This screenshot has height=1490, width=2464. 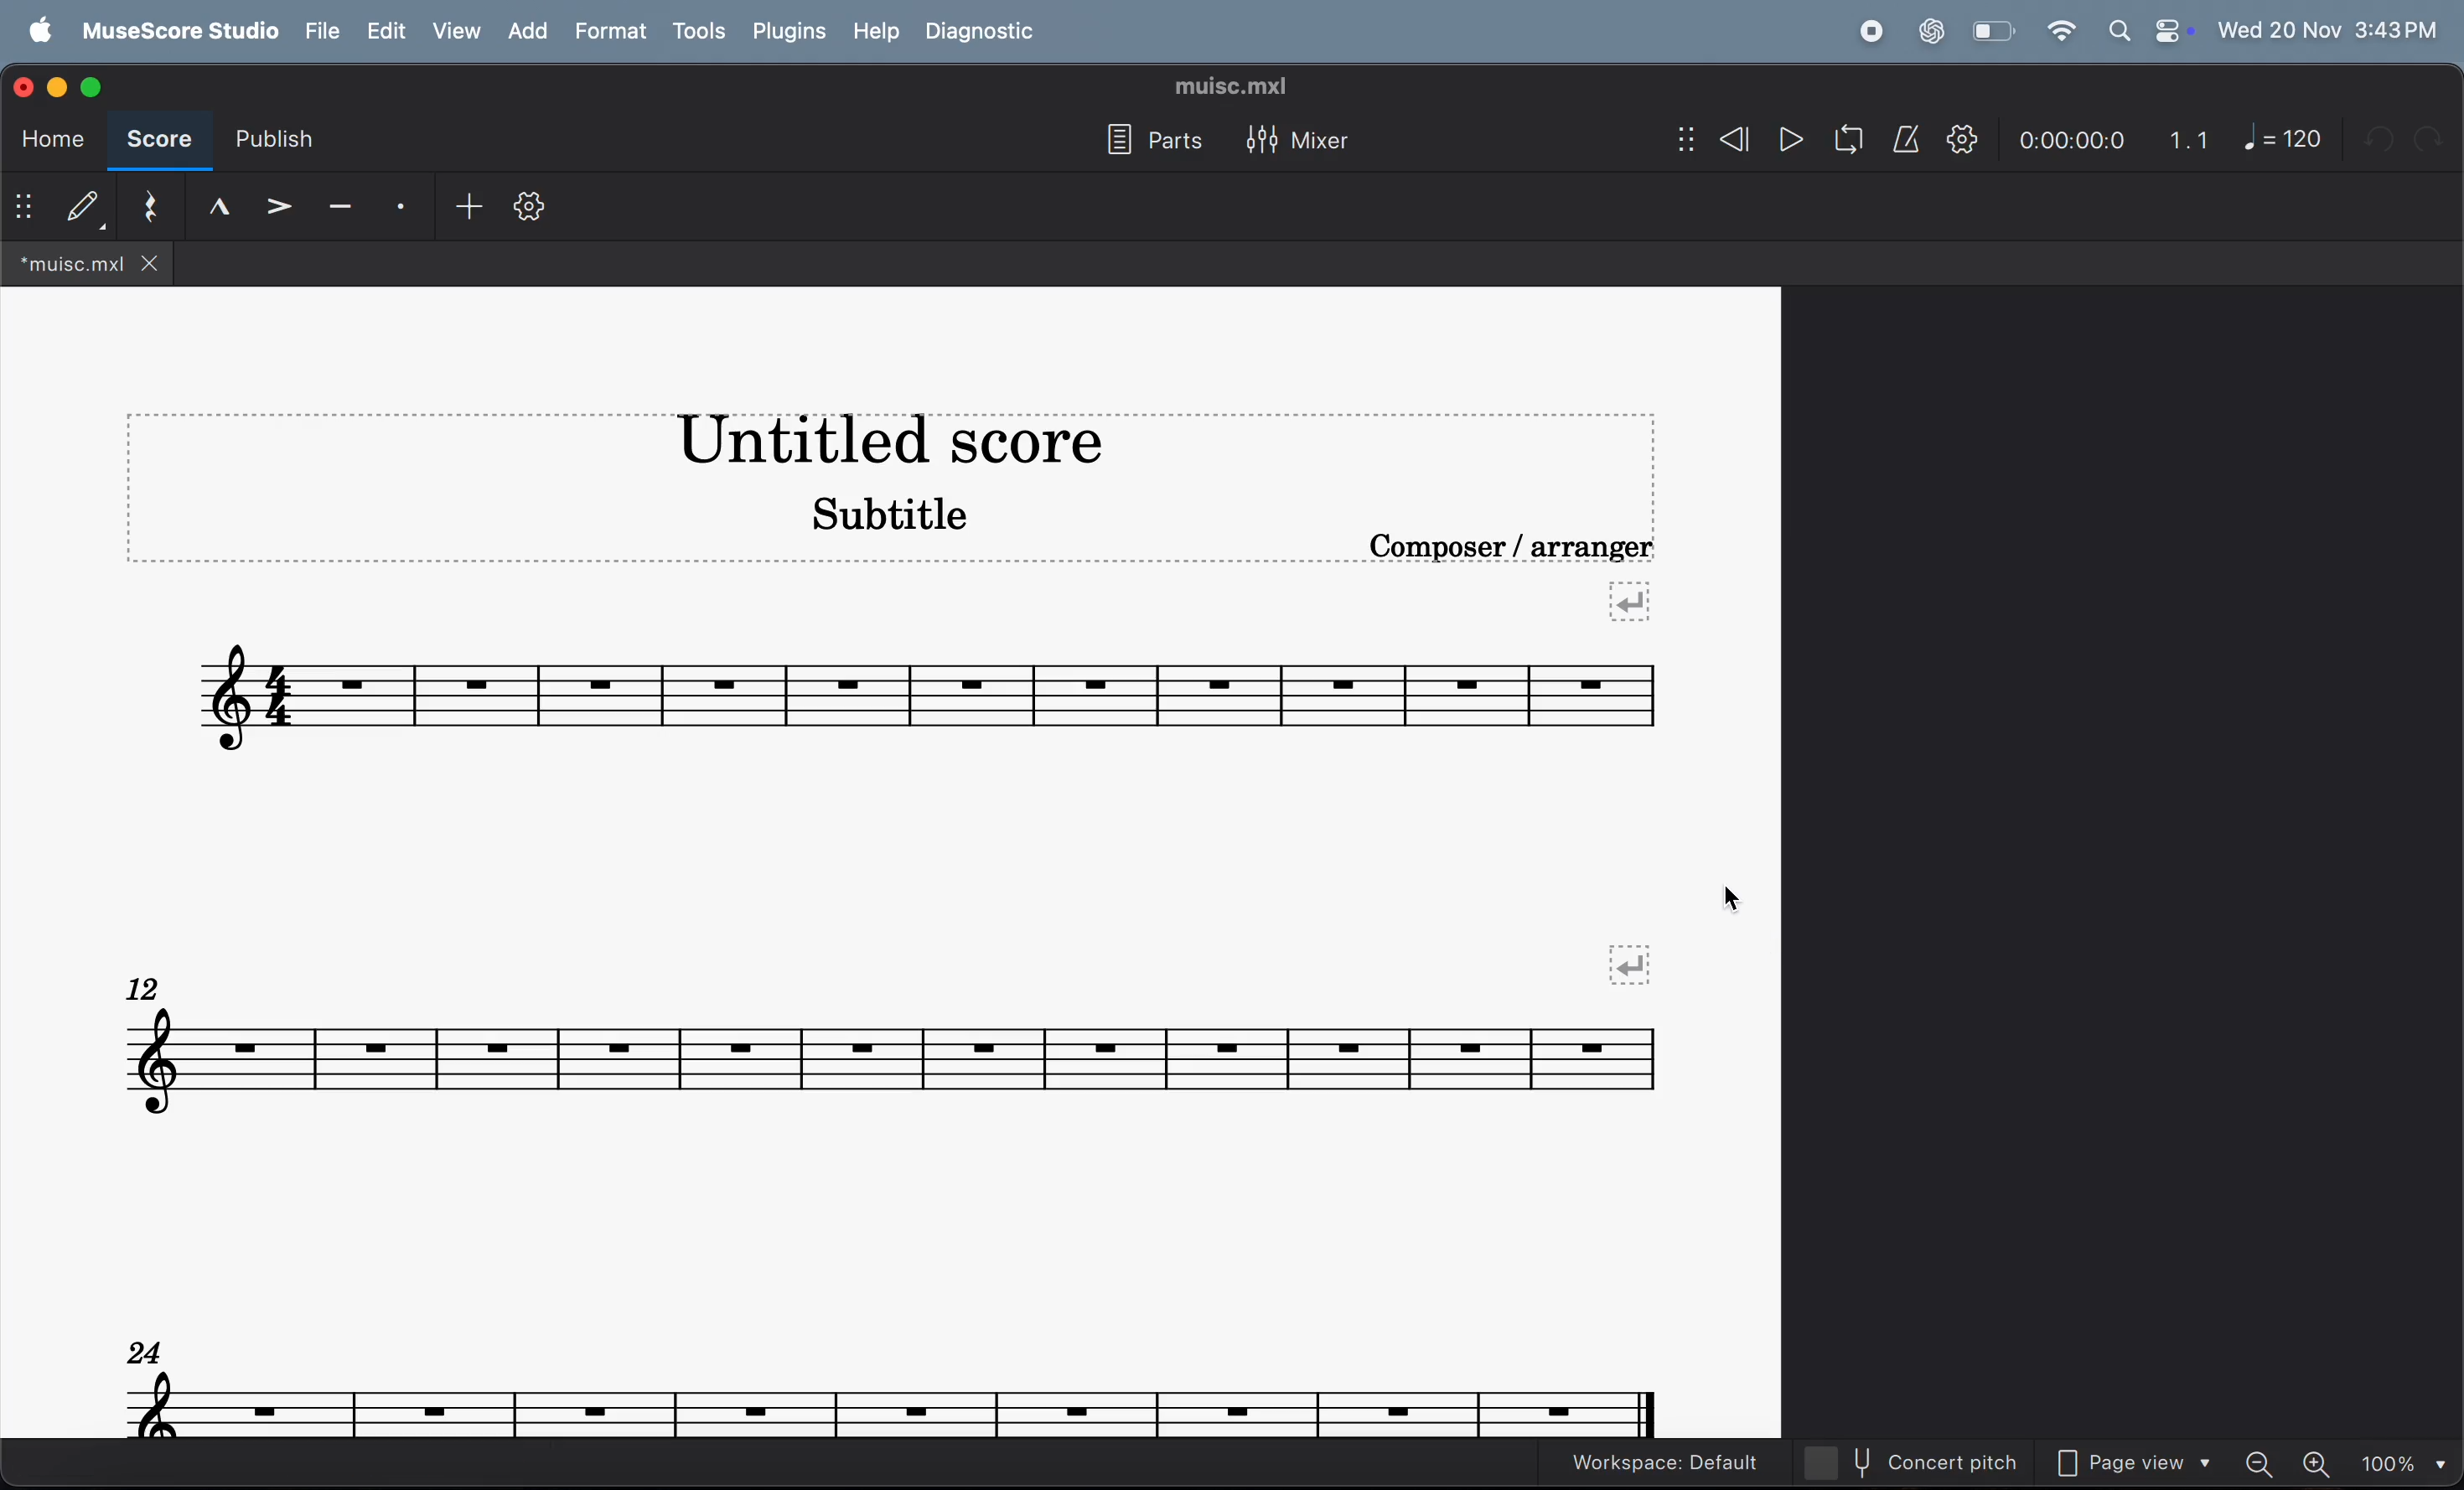 What do you see at coordinates (1993, 30) in the screenshot?
I see `battery` at bounding box center [1993, 30].